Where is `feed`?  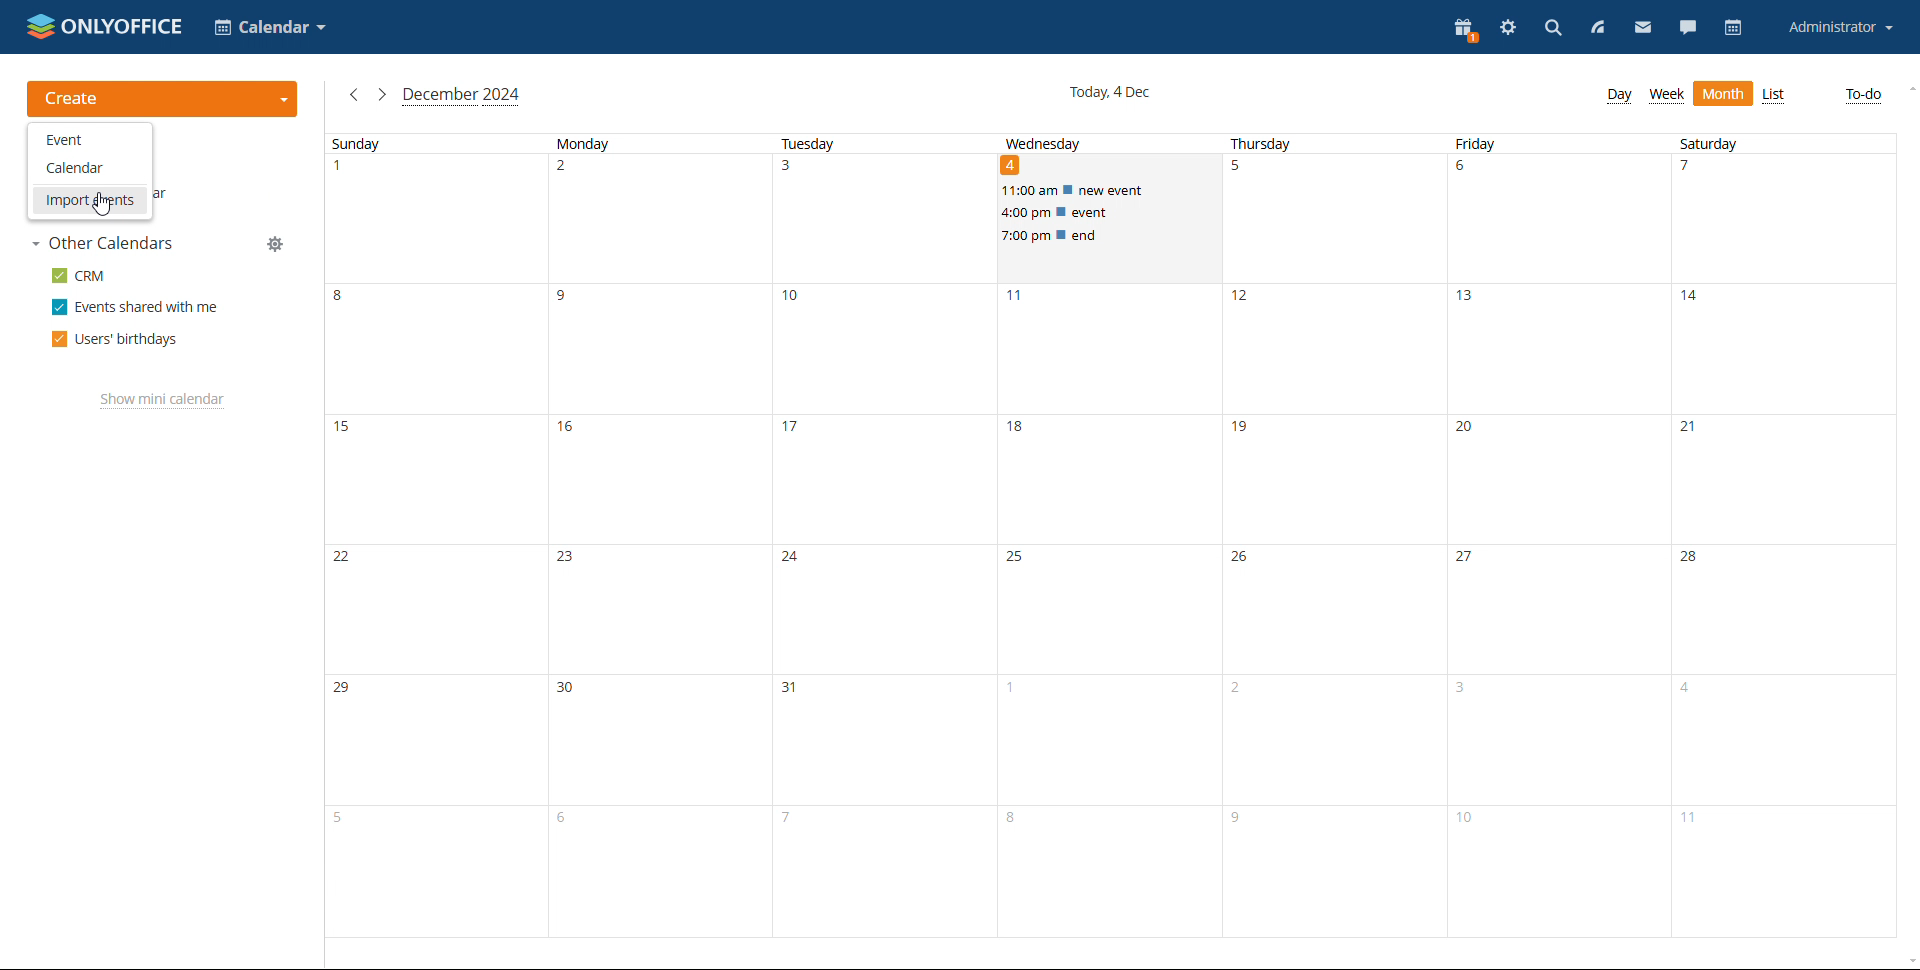
feed is located at coordinates (1599, 30).